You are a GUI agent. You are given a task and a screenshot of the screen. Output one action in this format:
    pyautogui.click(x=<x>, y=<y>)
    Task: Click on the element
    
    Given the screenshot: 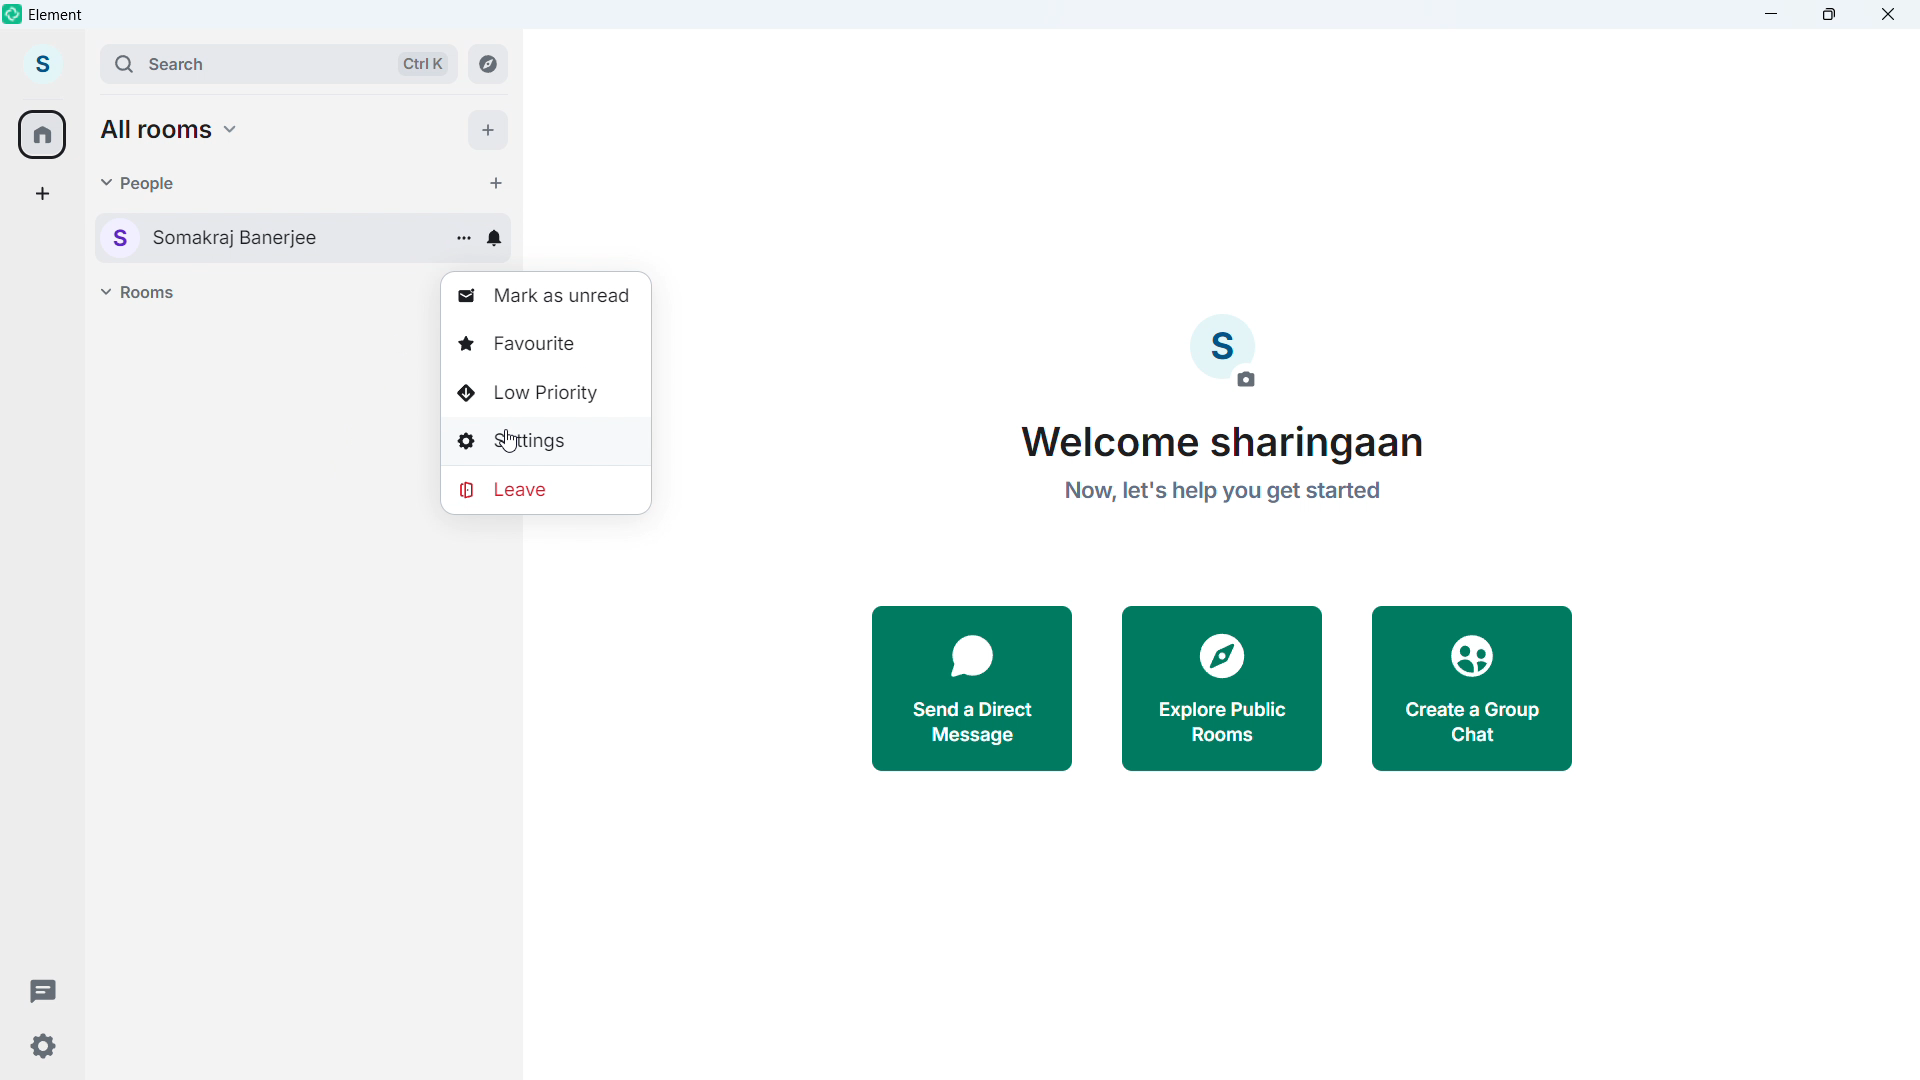 What is the action you would take?
    pyautogui.click(x=56, y=14)
    